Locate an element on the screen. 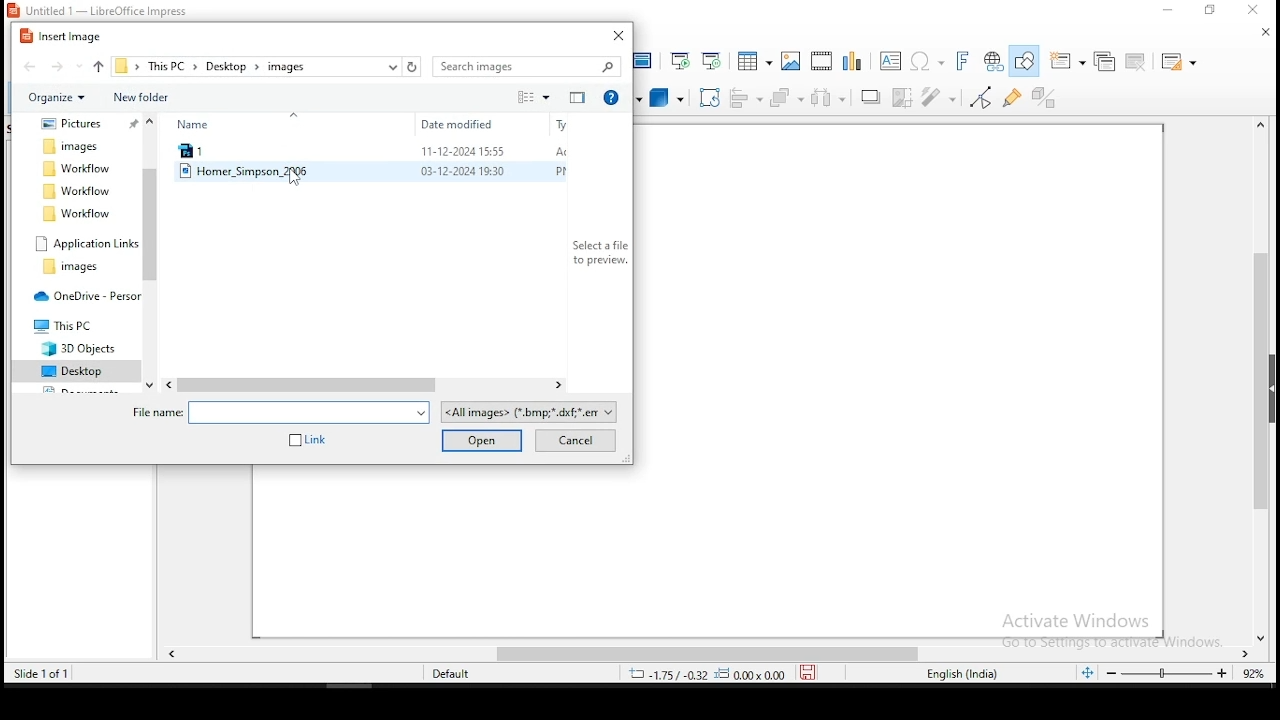 This screenshot has width=1280, height=720. system folder is located at coordinates (81, 190).